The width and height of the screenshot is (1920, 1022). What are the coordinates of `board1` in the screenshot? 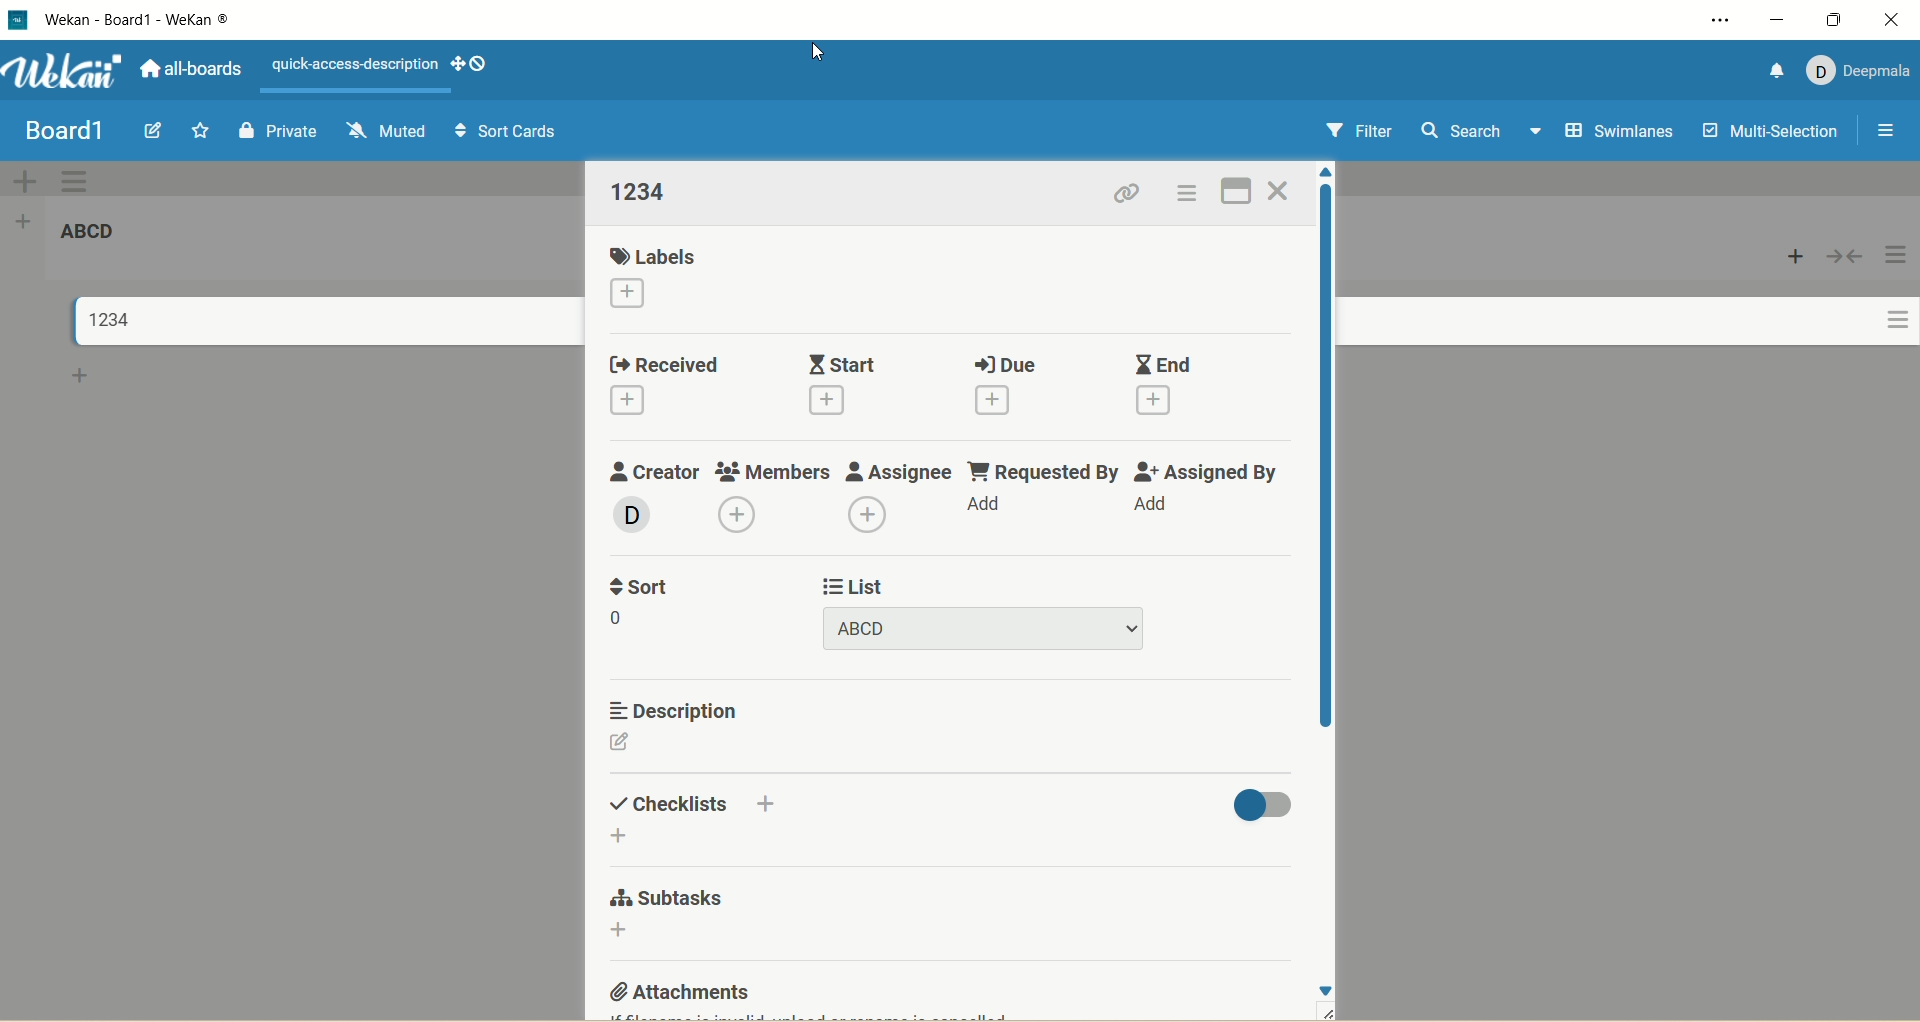 It's located at (68, 134).